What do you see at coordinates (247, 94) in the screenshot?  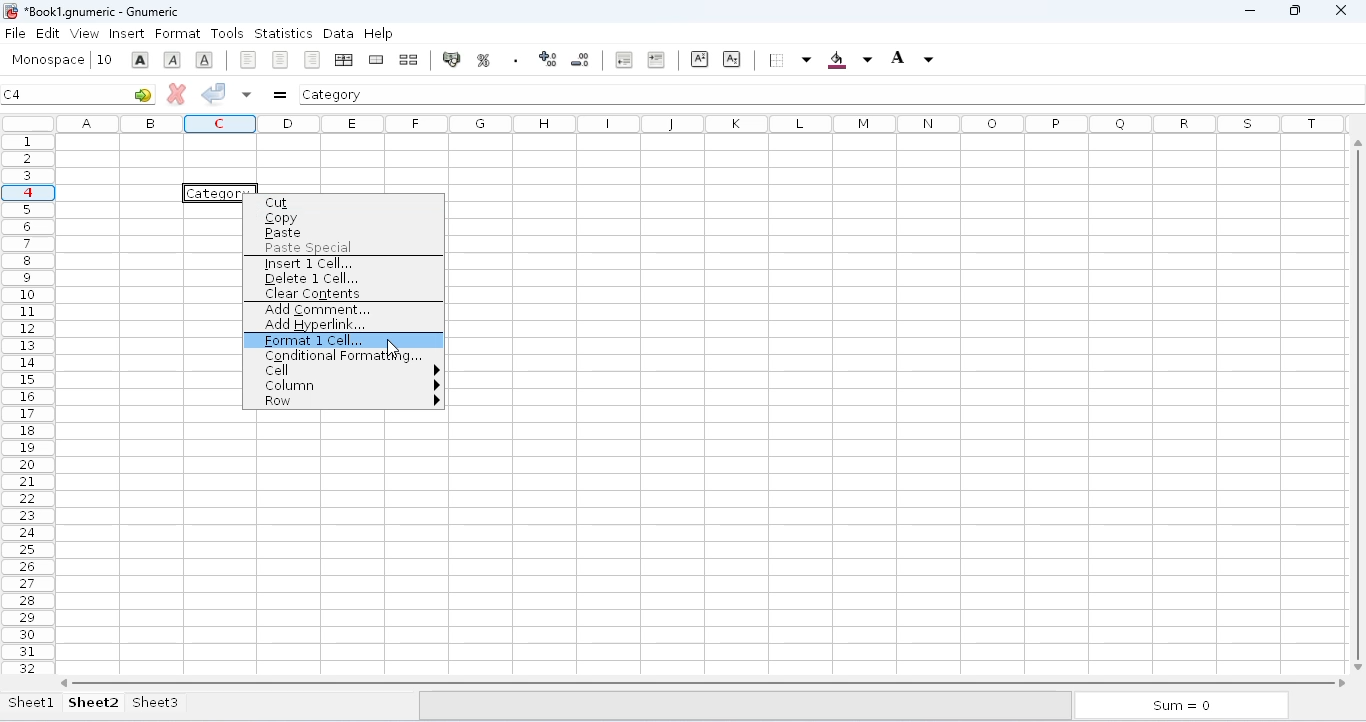 I see `accept changes to multiple cells` at bounding box center [247, 94].